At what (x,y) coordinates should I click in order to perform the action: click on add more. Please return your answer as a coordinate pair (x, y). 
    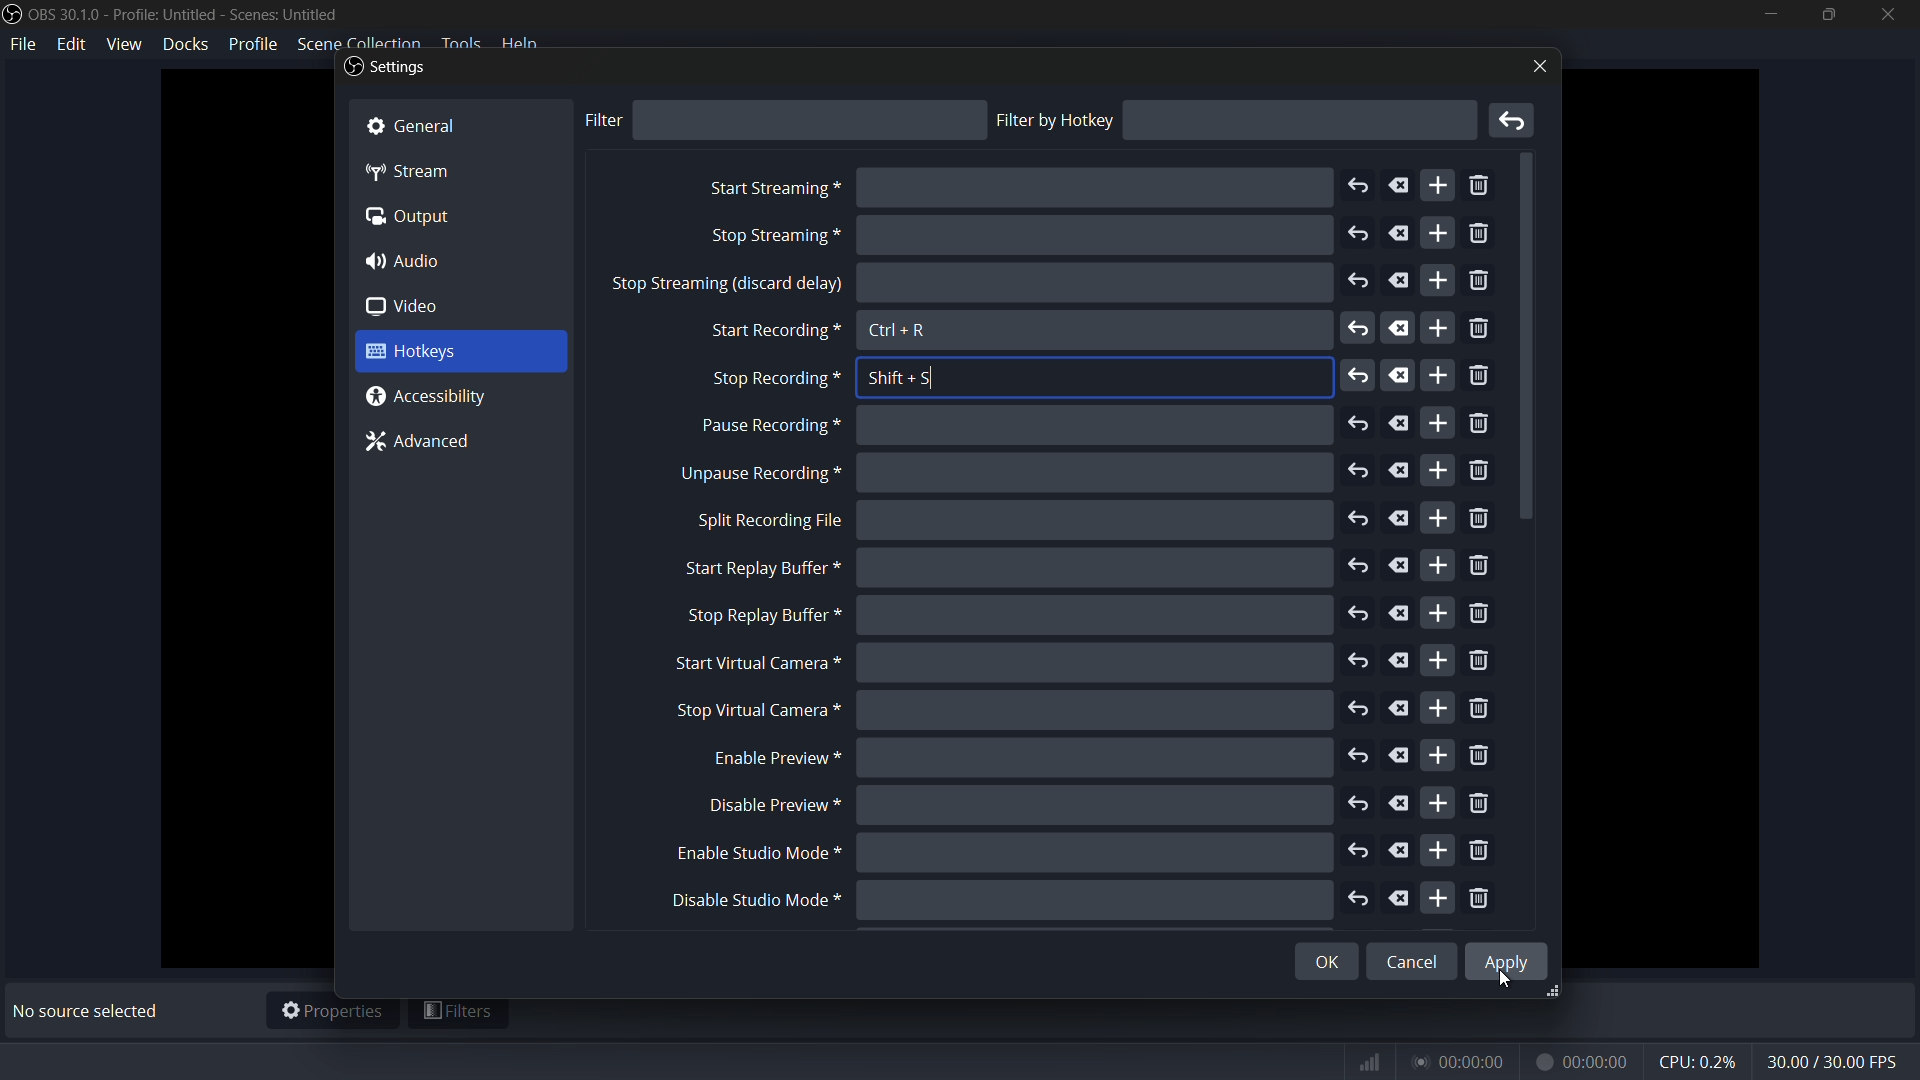
    Looking at the image, I should click on (1437, 757).